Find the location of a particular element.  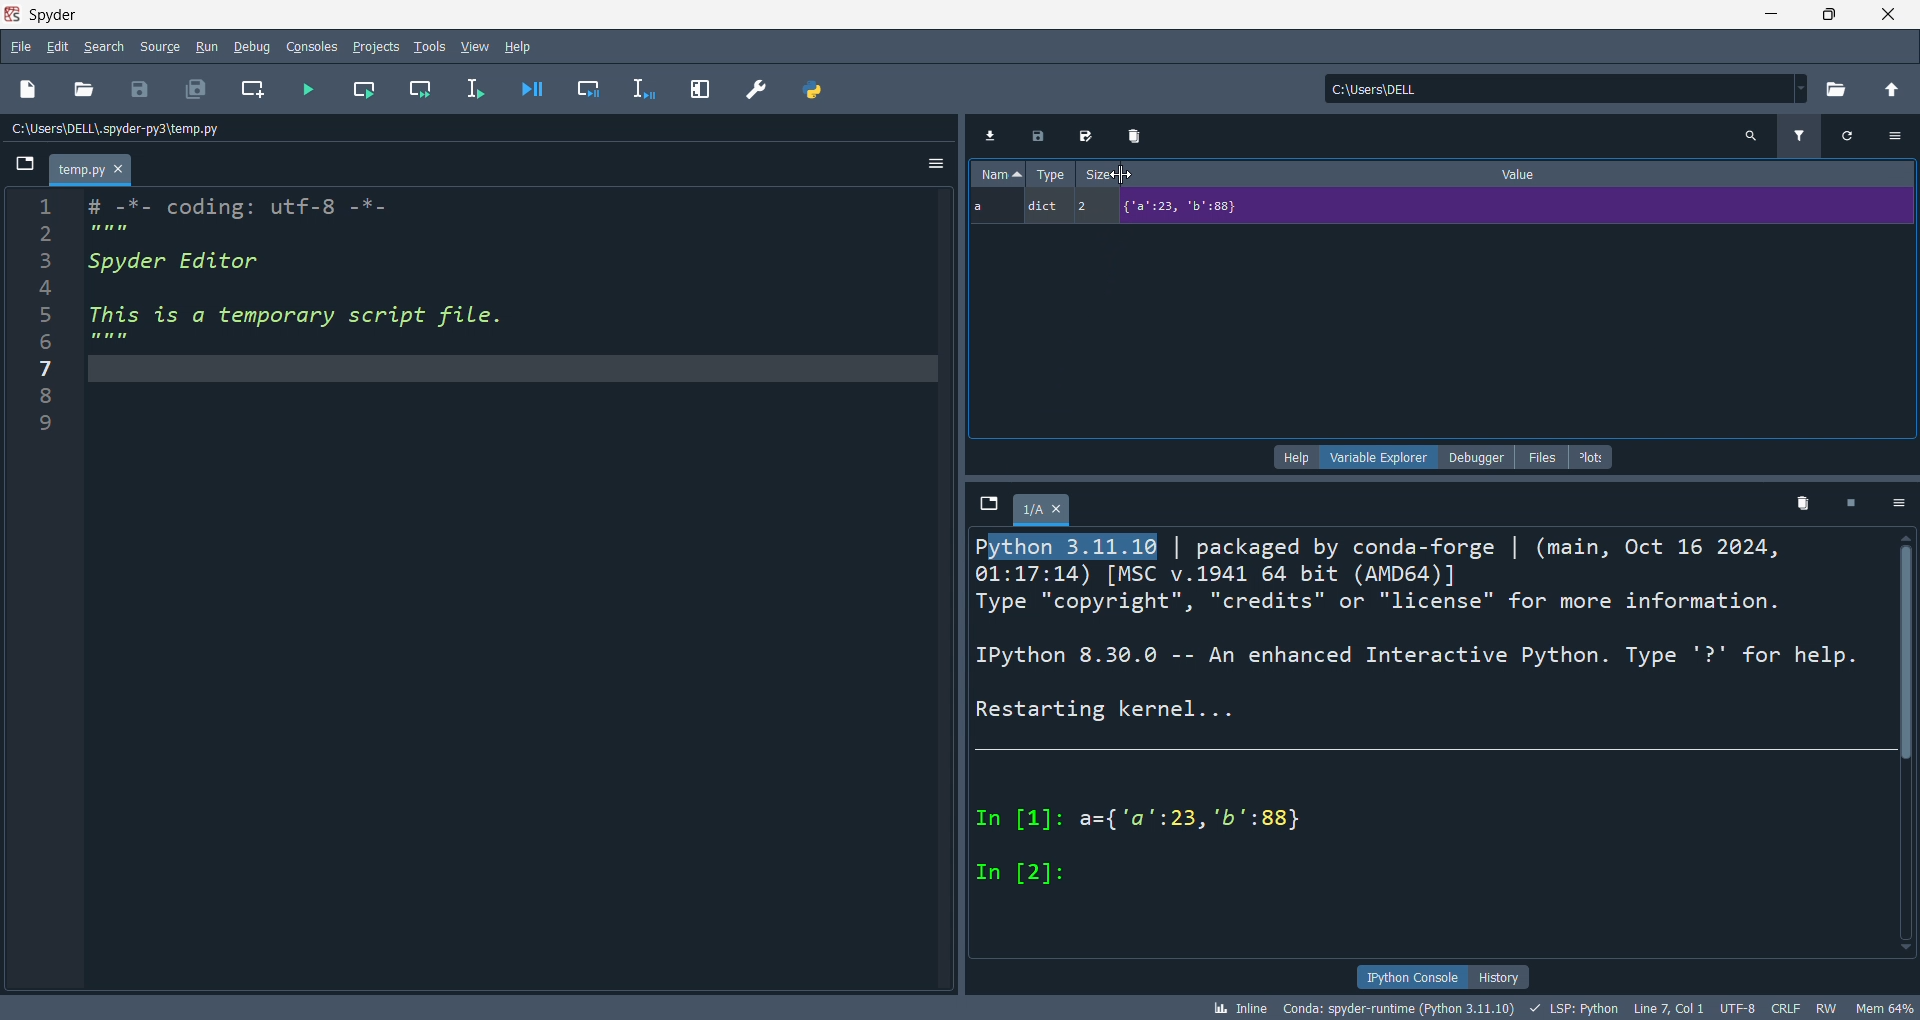

name  is located at coordinates (995, 176).